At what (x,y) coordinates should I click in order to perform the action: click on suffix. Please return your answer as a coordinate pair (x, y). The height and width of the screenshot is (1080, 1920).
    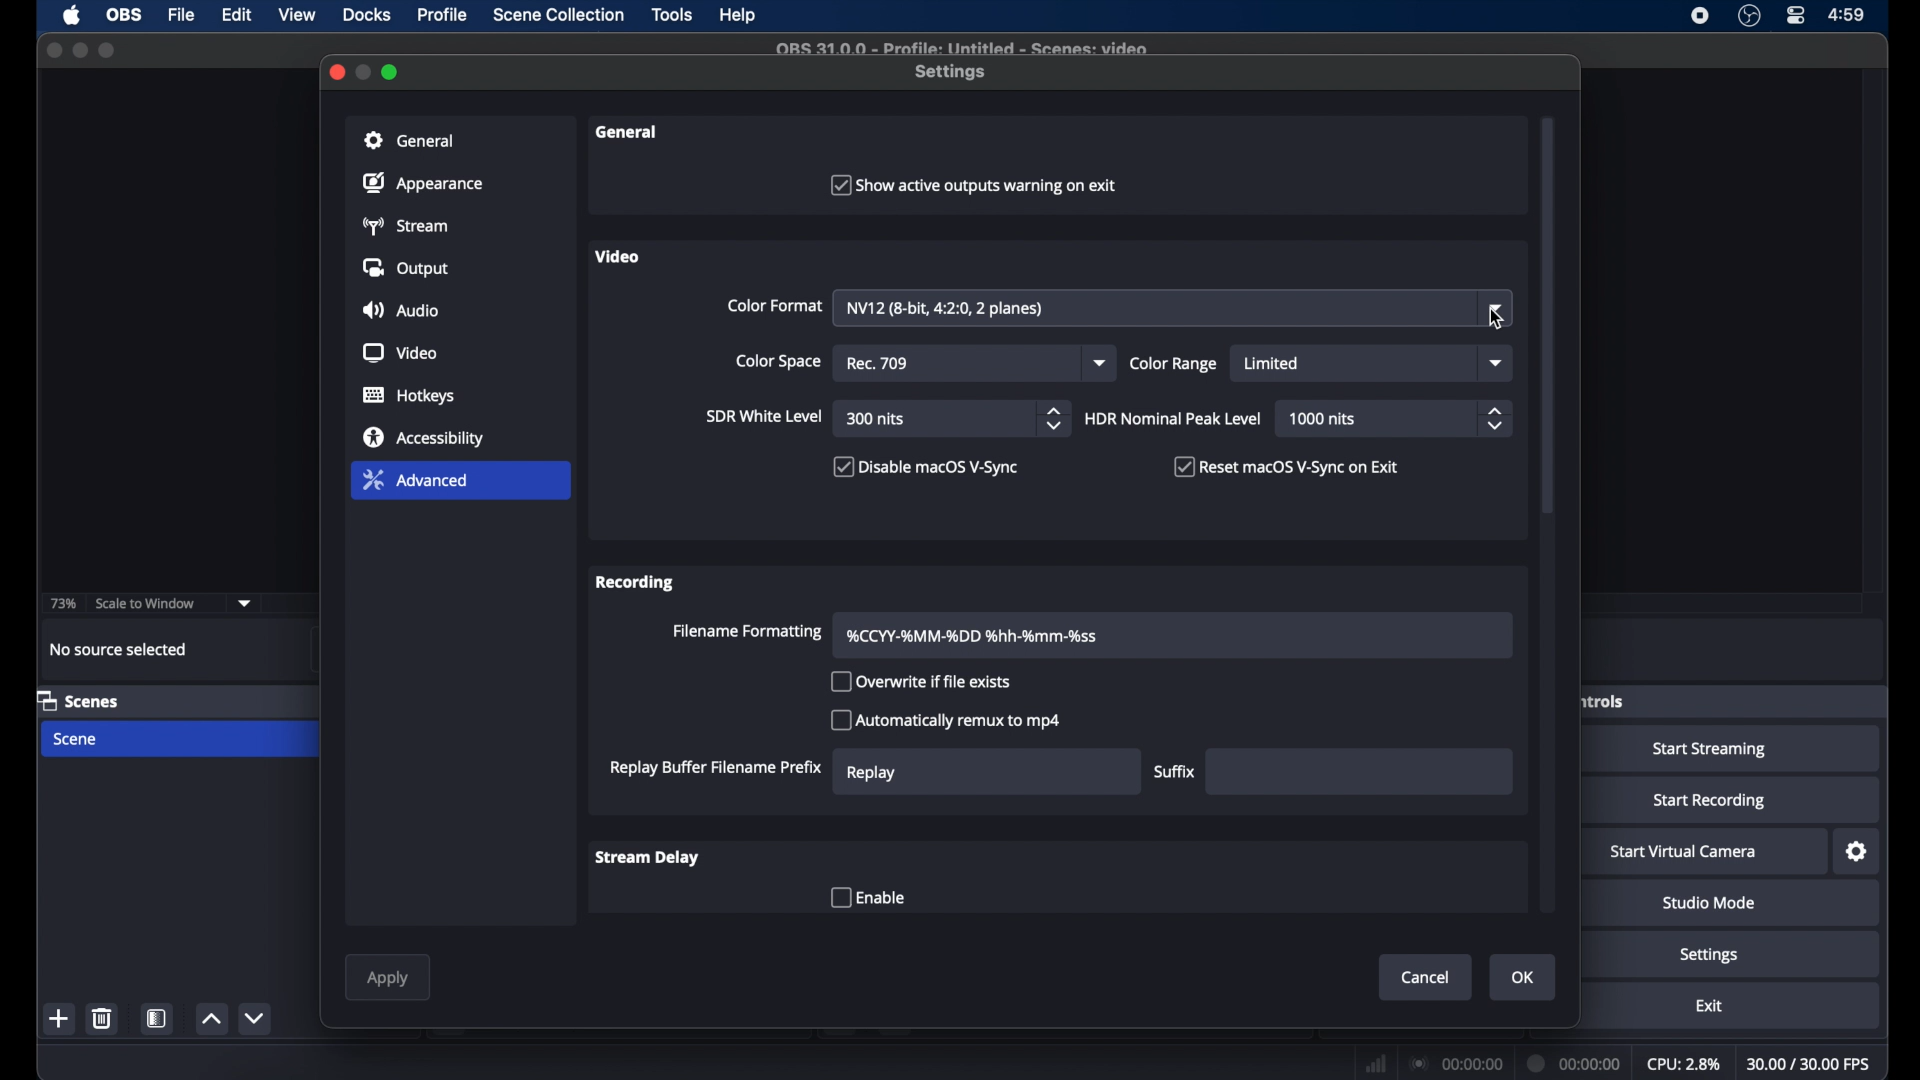
    Looking at the image, I should click on (1174, 772).